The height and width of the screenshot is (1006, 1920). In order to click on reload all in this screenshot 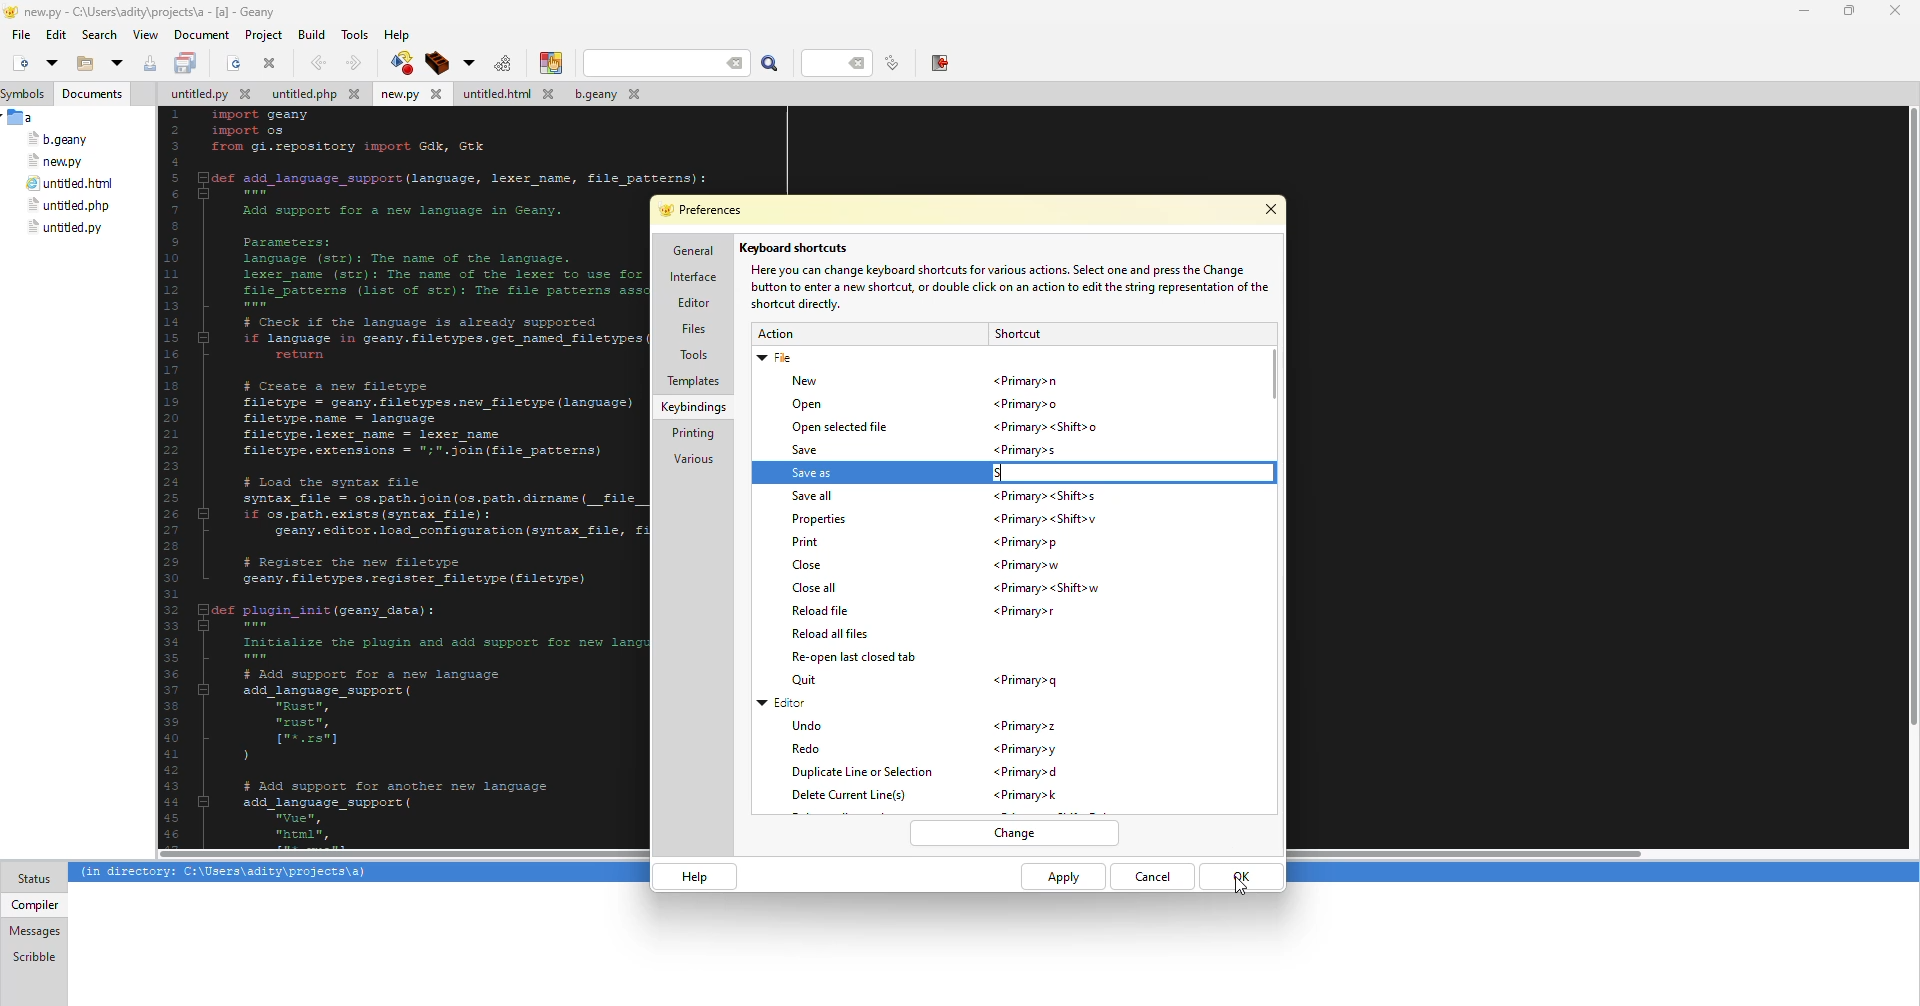, I will do `click(828, 634)`.